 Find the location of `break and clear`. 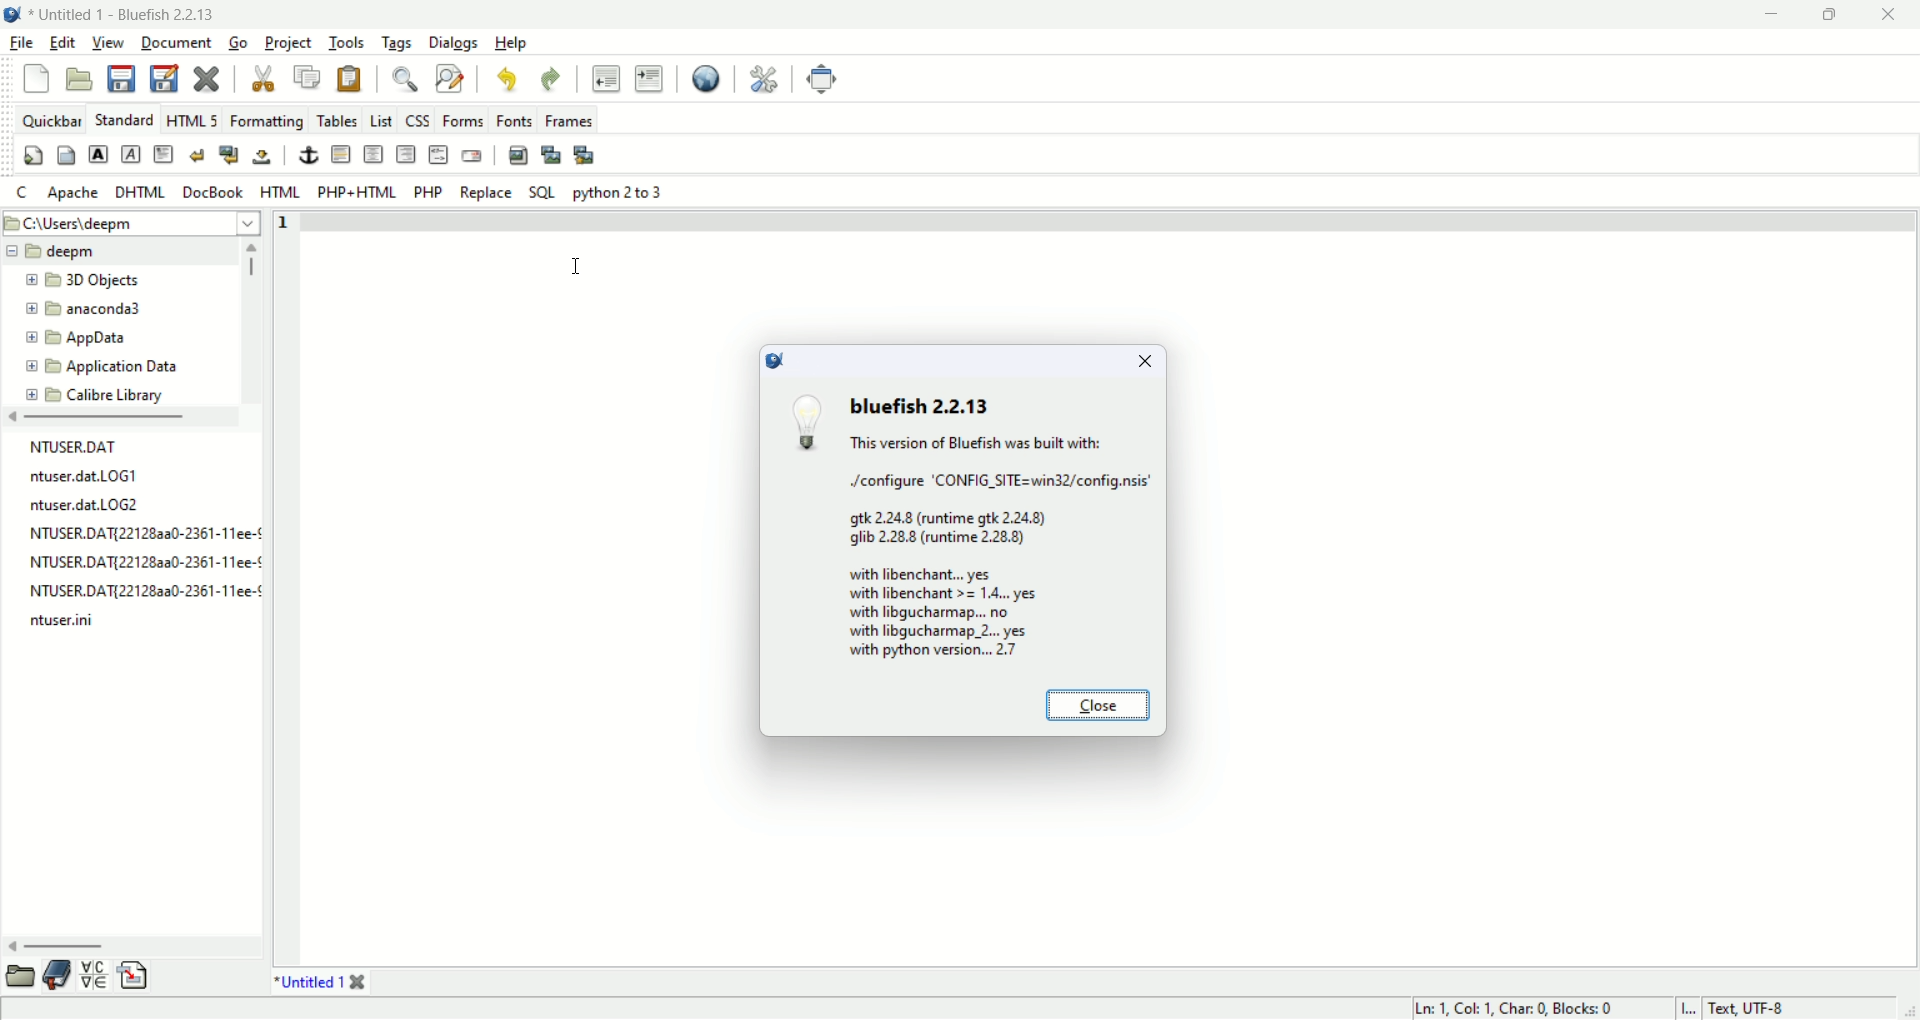

break and clear is located at coordinates (230, 154).